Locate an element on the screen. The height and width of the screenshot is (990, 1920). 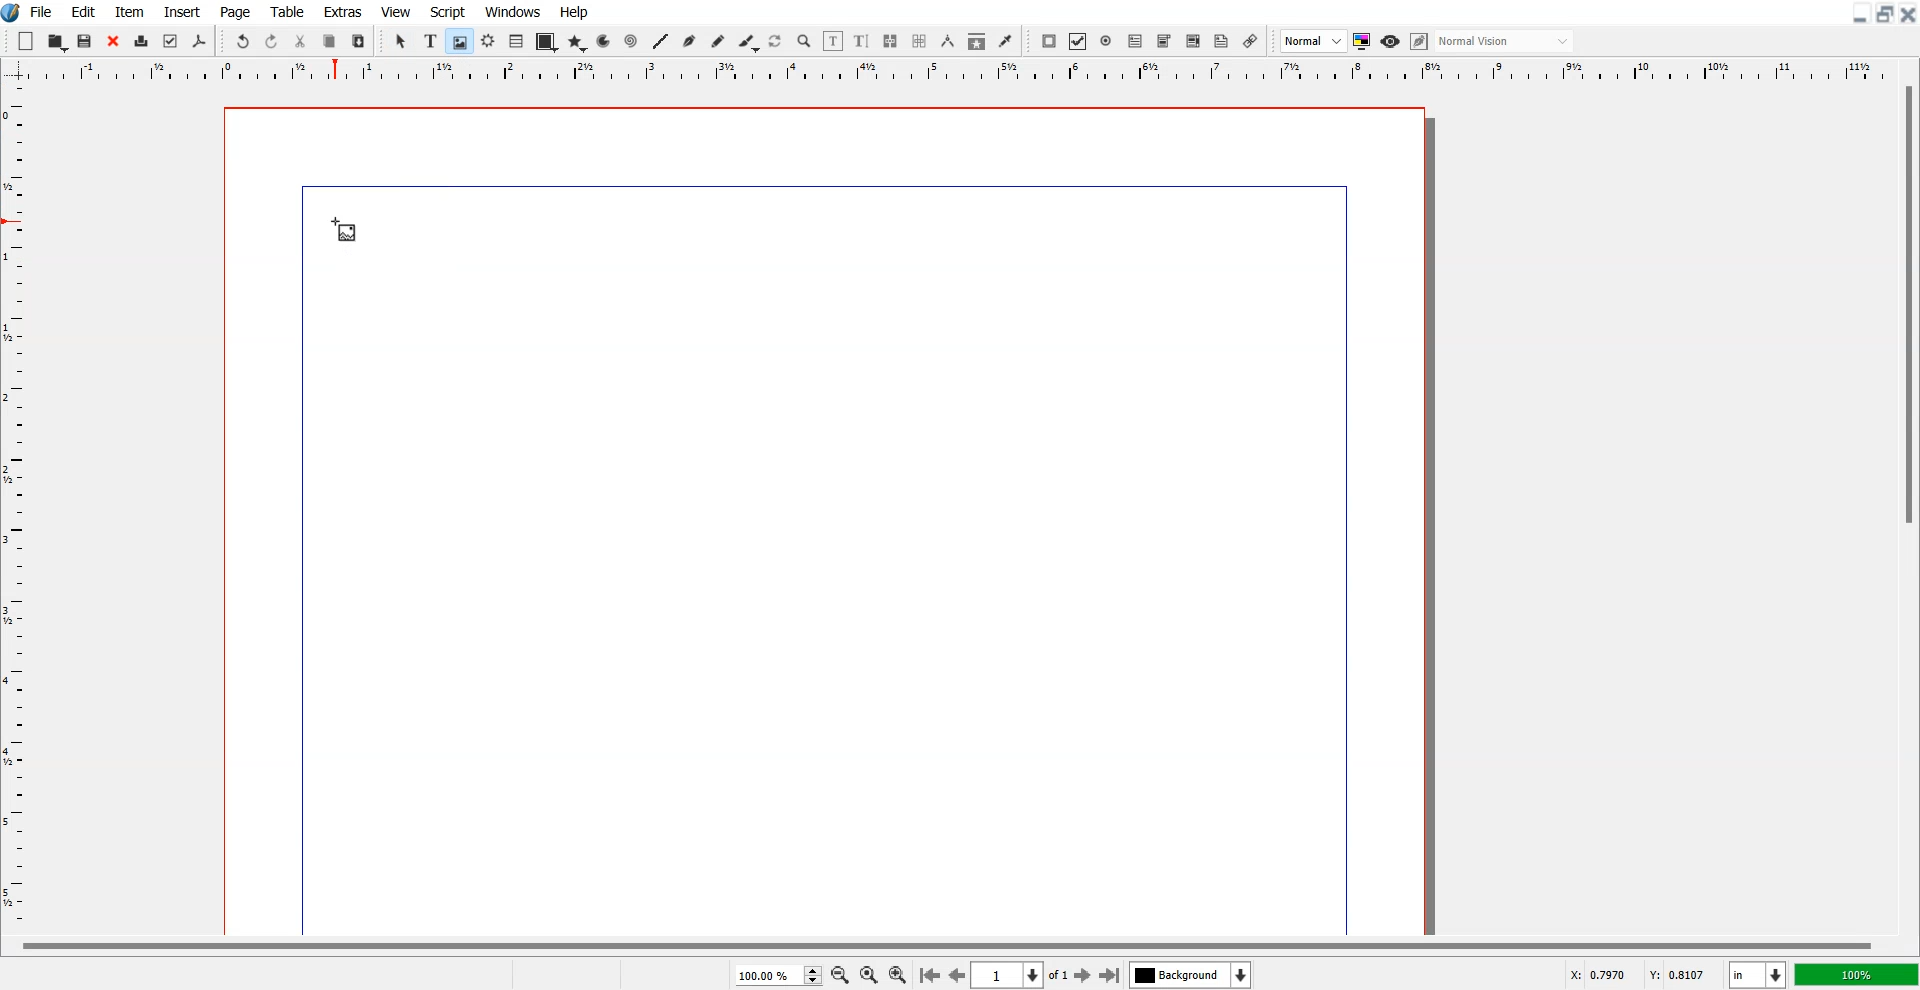
100% is located at coordinates (1855, 974).